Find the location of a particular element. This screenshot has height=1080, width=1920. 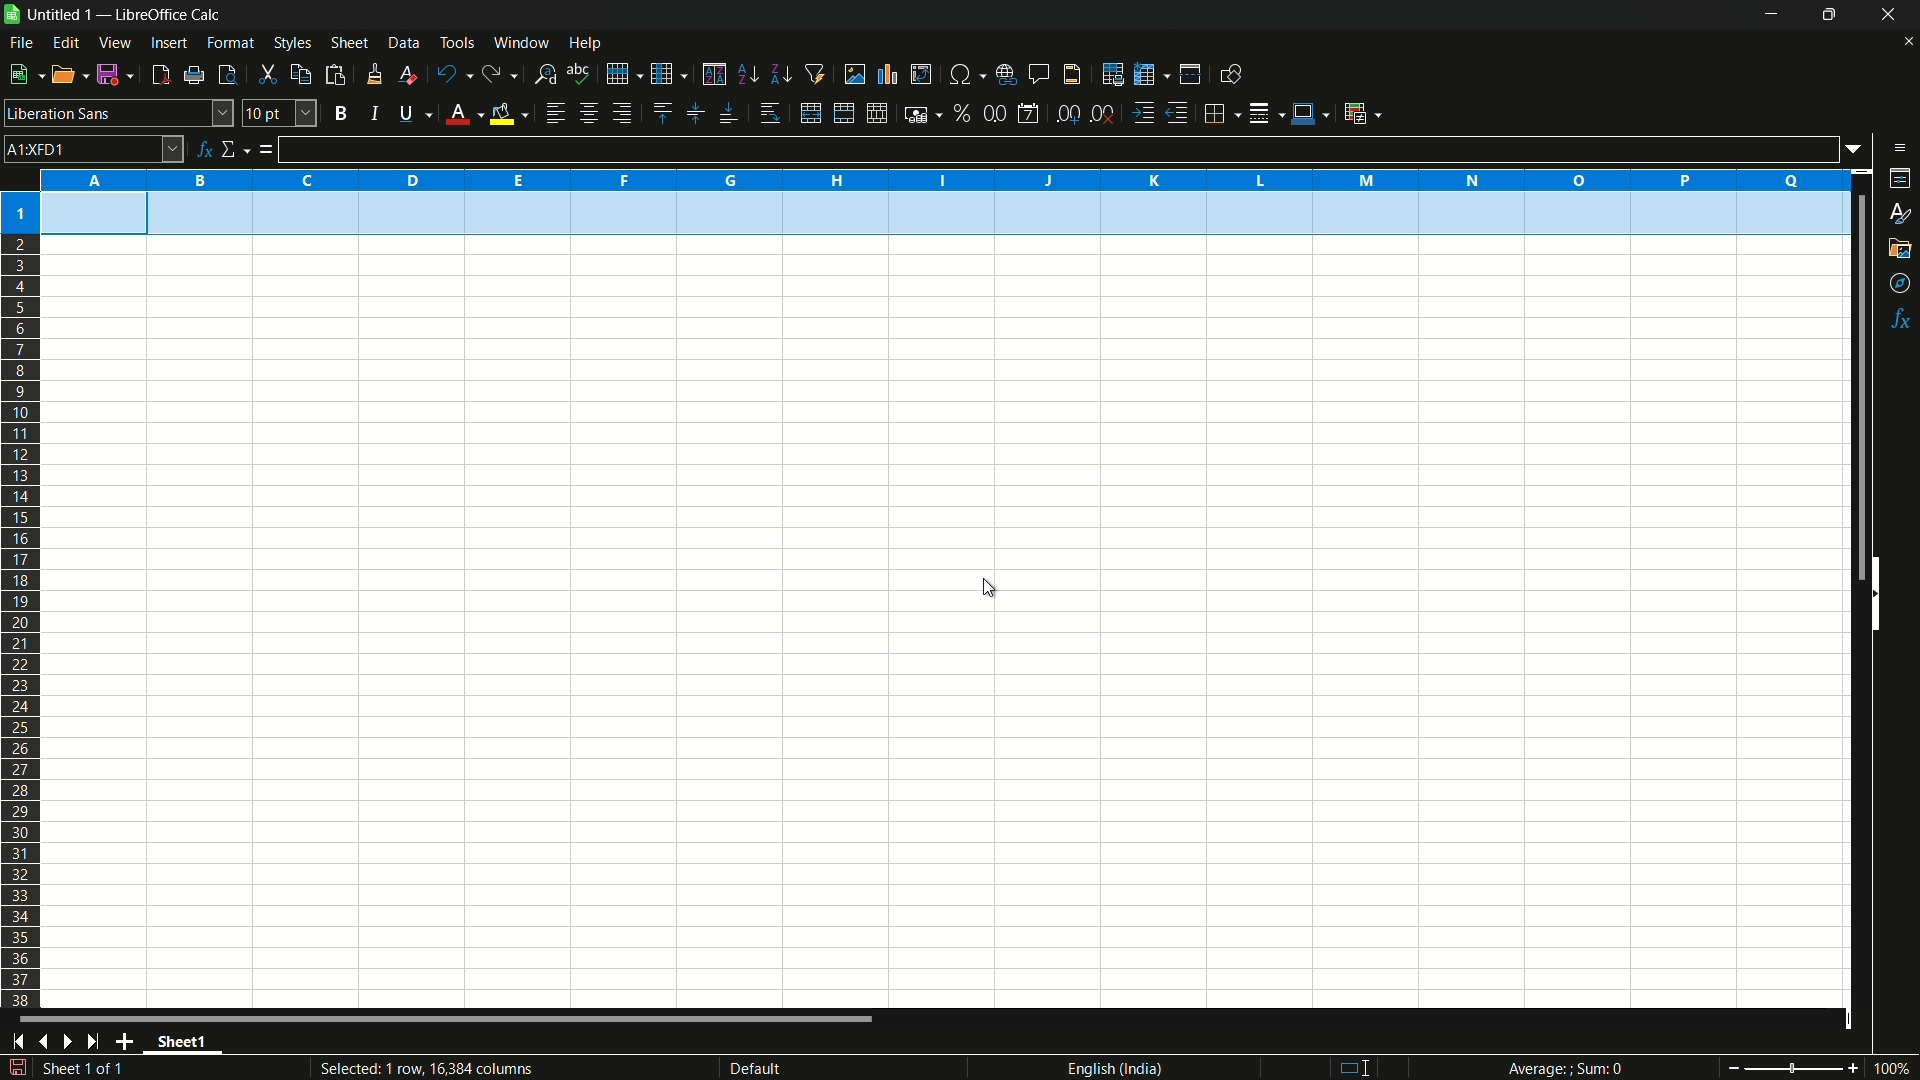

cut is located at coordinates (267, 74).